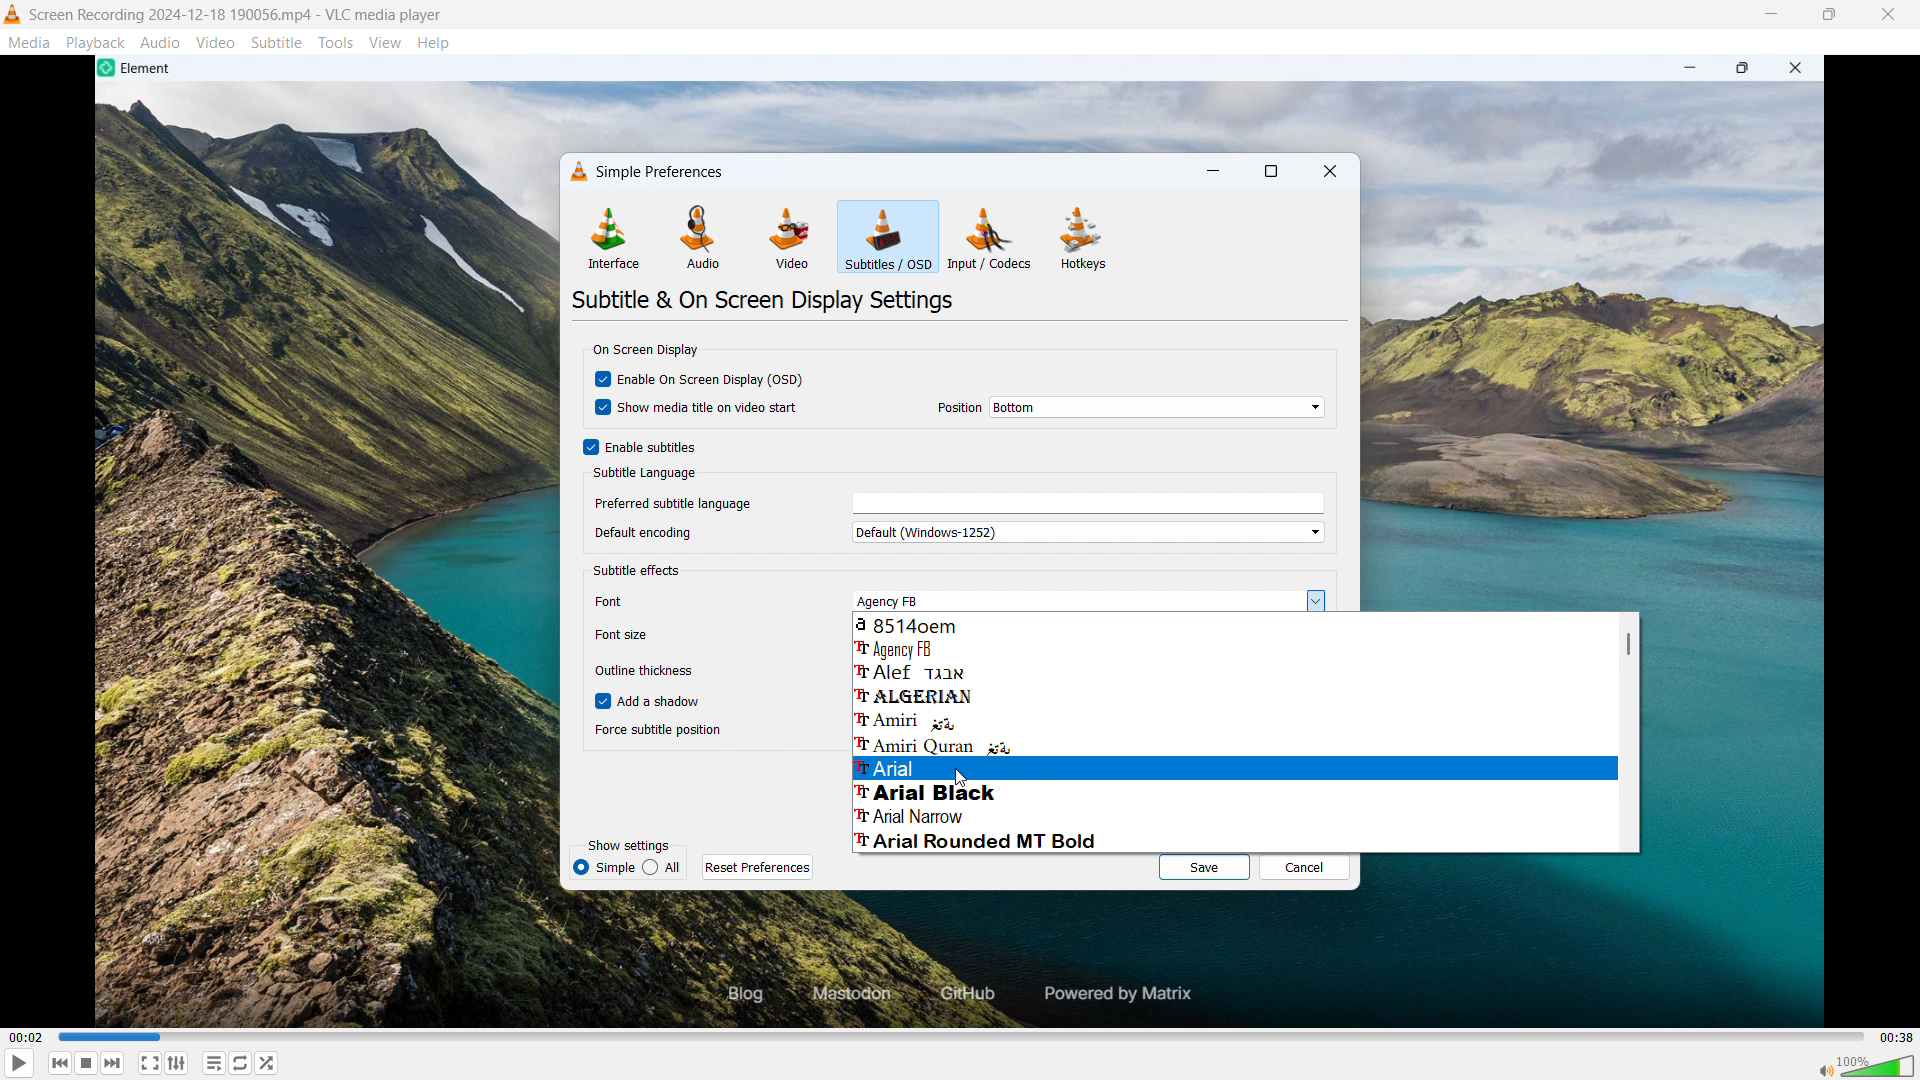 The width and height of the screenshot is (1920, 1080). Describe the element at coordinates (236, 16) in the screenshot. I see `file name` at that location.